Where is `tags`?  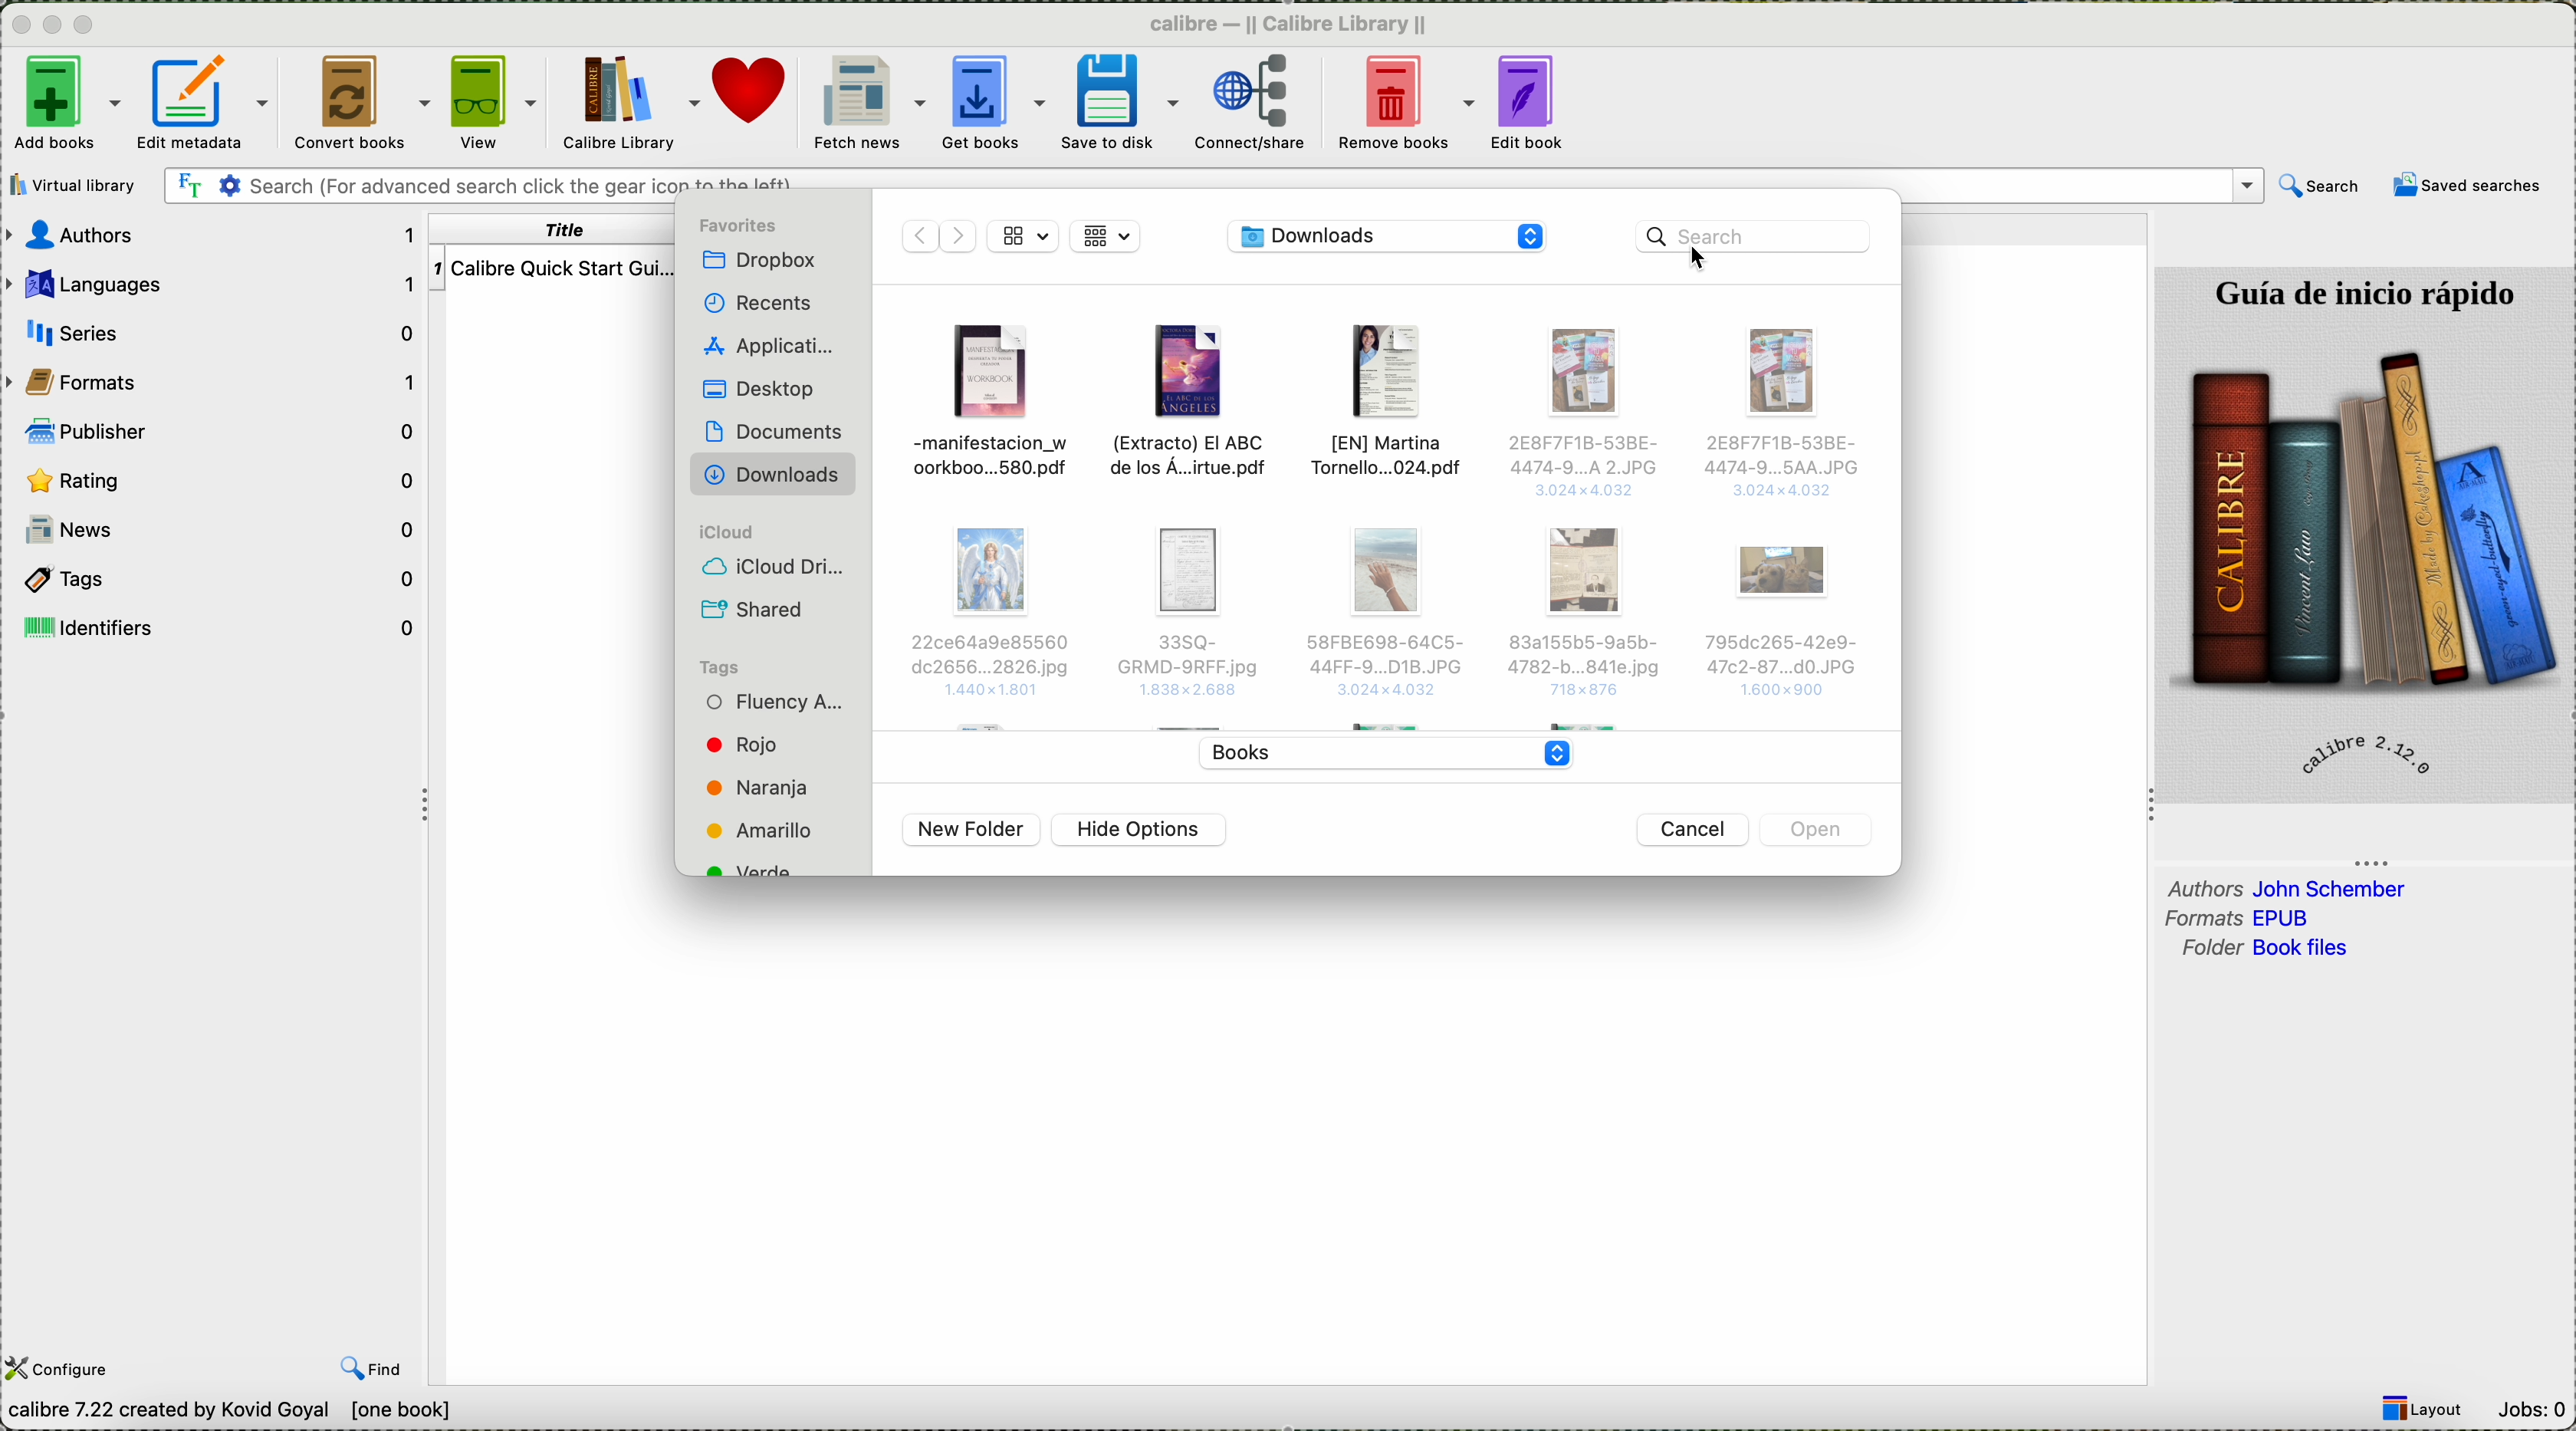 tags is located at coordinates (221, 580).